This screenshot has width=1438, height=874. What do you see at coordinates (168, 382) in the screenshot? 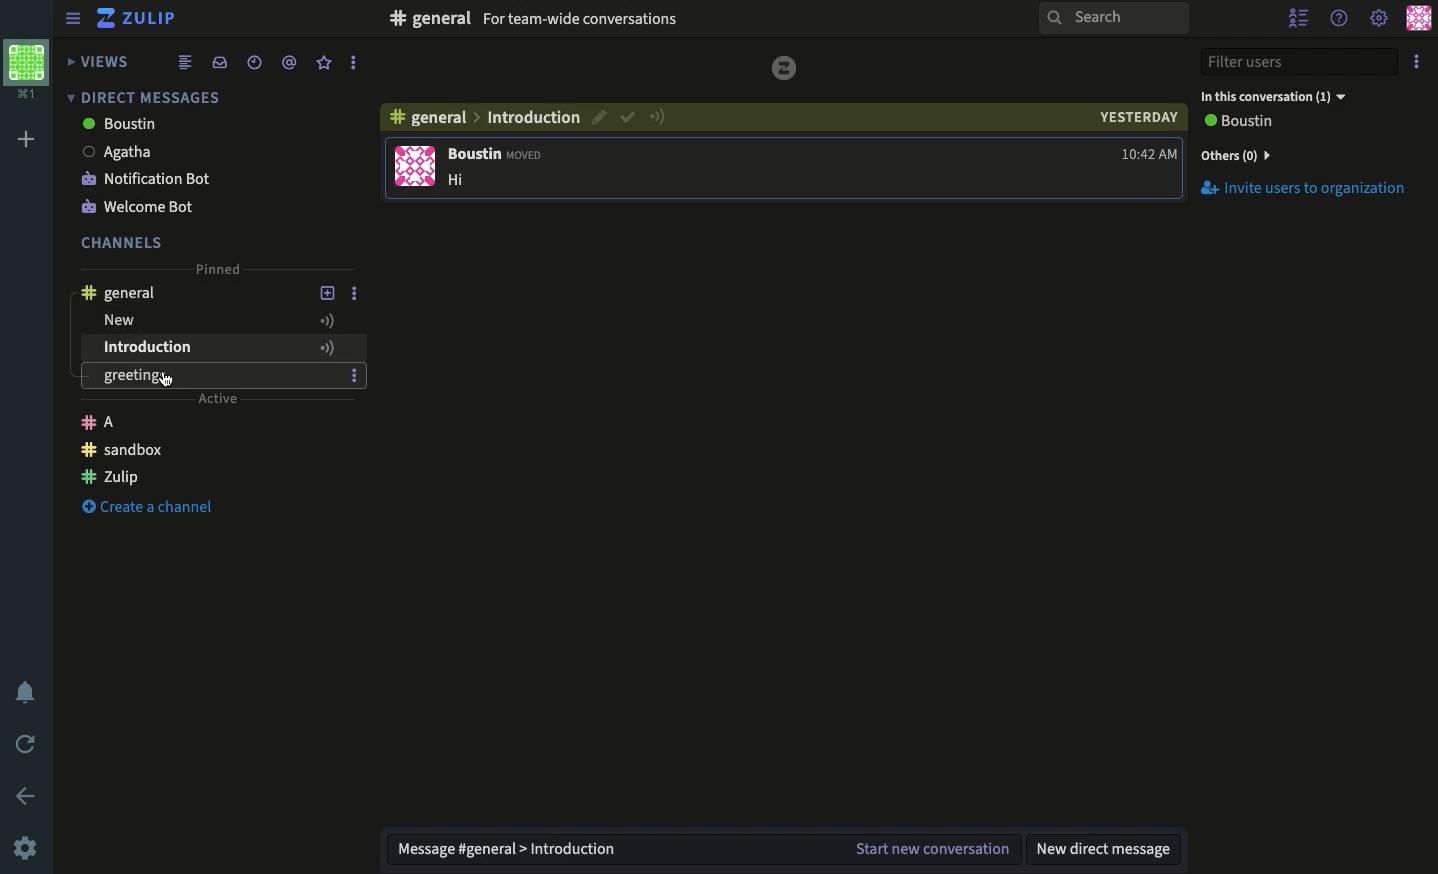
I see `Cursor` at bounding box center [168, 382].